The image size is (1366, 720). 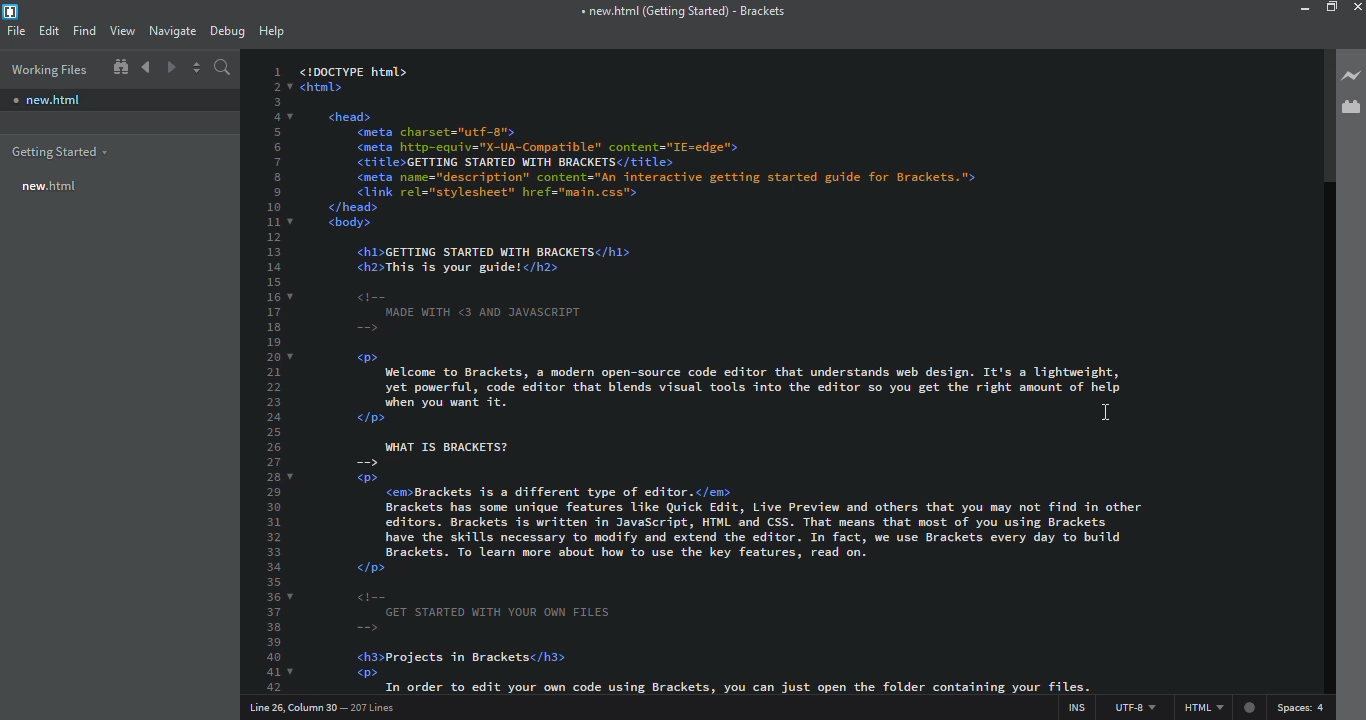 I want to click on find, so click(x=83, y=29).